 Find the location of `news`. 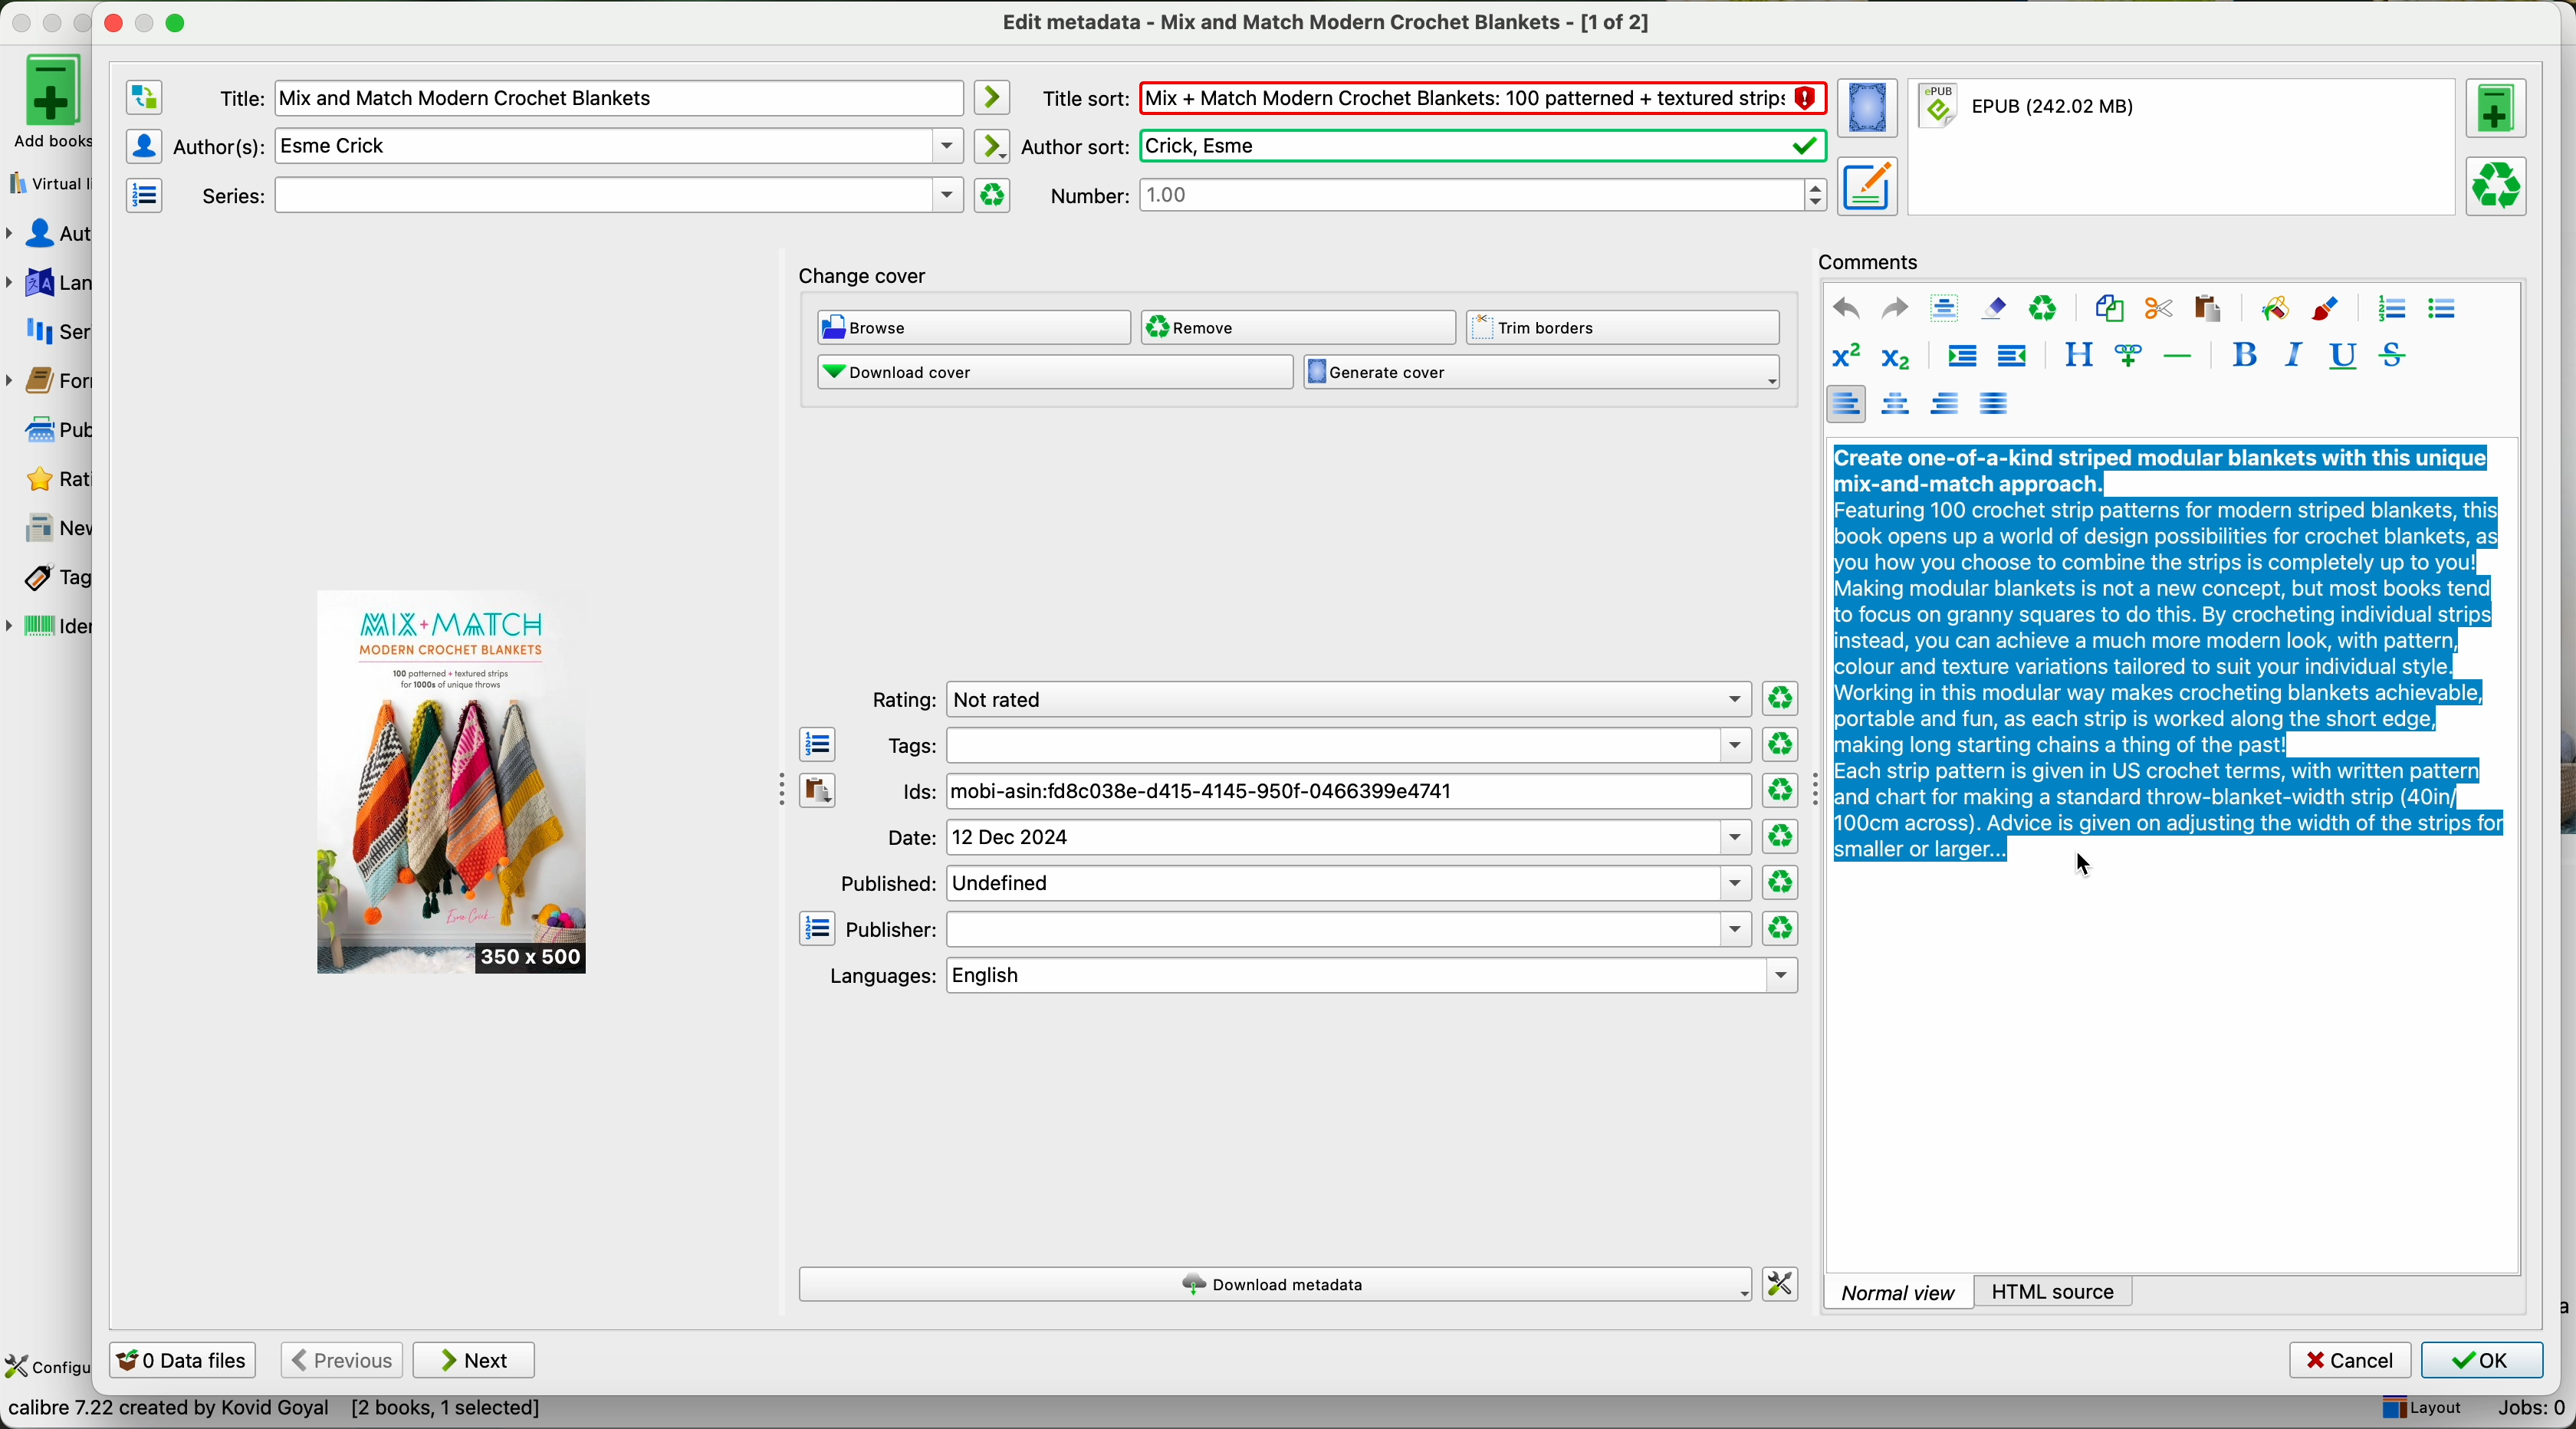

news is located at coordinates (50, 529).